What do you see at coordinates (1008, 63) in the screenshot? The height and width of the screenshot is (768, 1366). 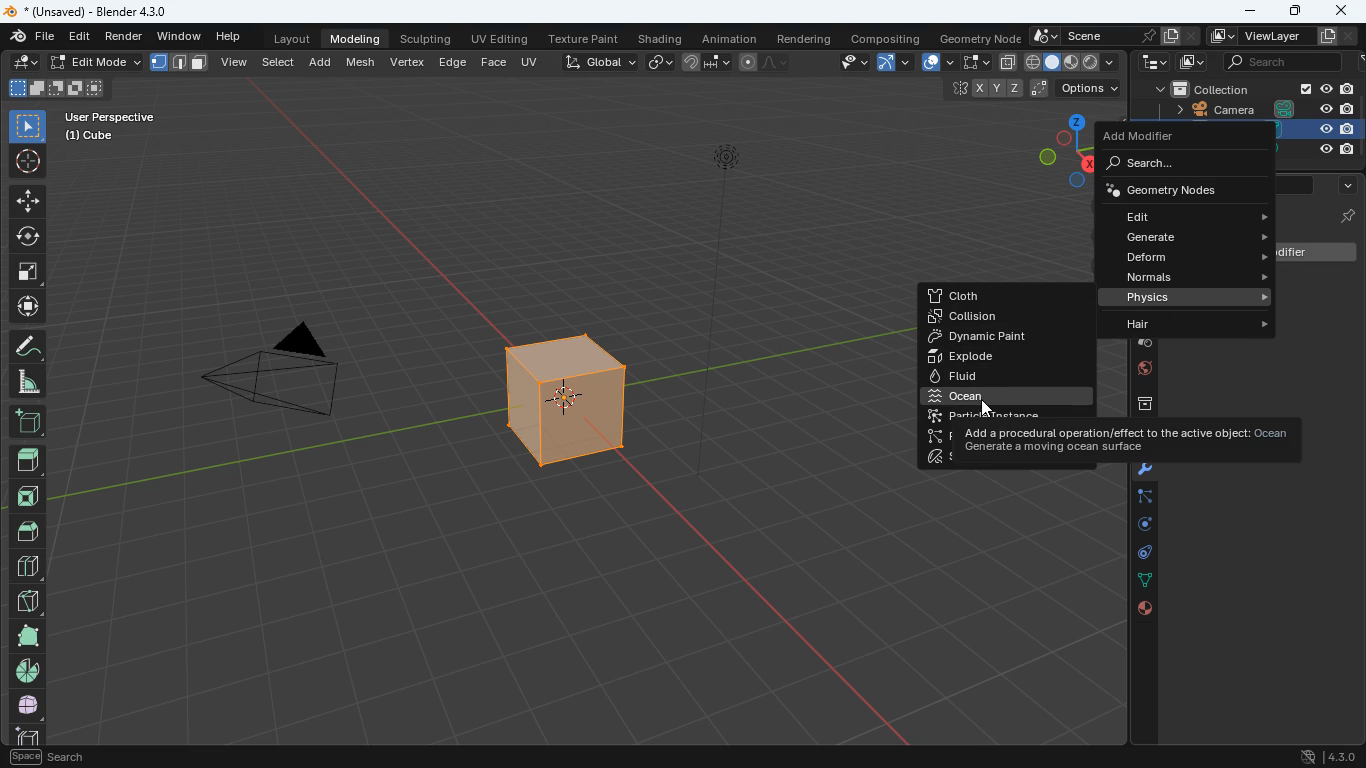 I see `copy` at bounding box center [1008, 63].